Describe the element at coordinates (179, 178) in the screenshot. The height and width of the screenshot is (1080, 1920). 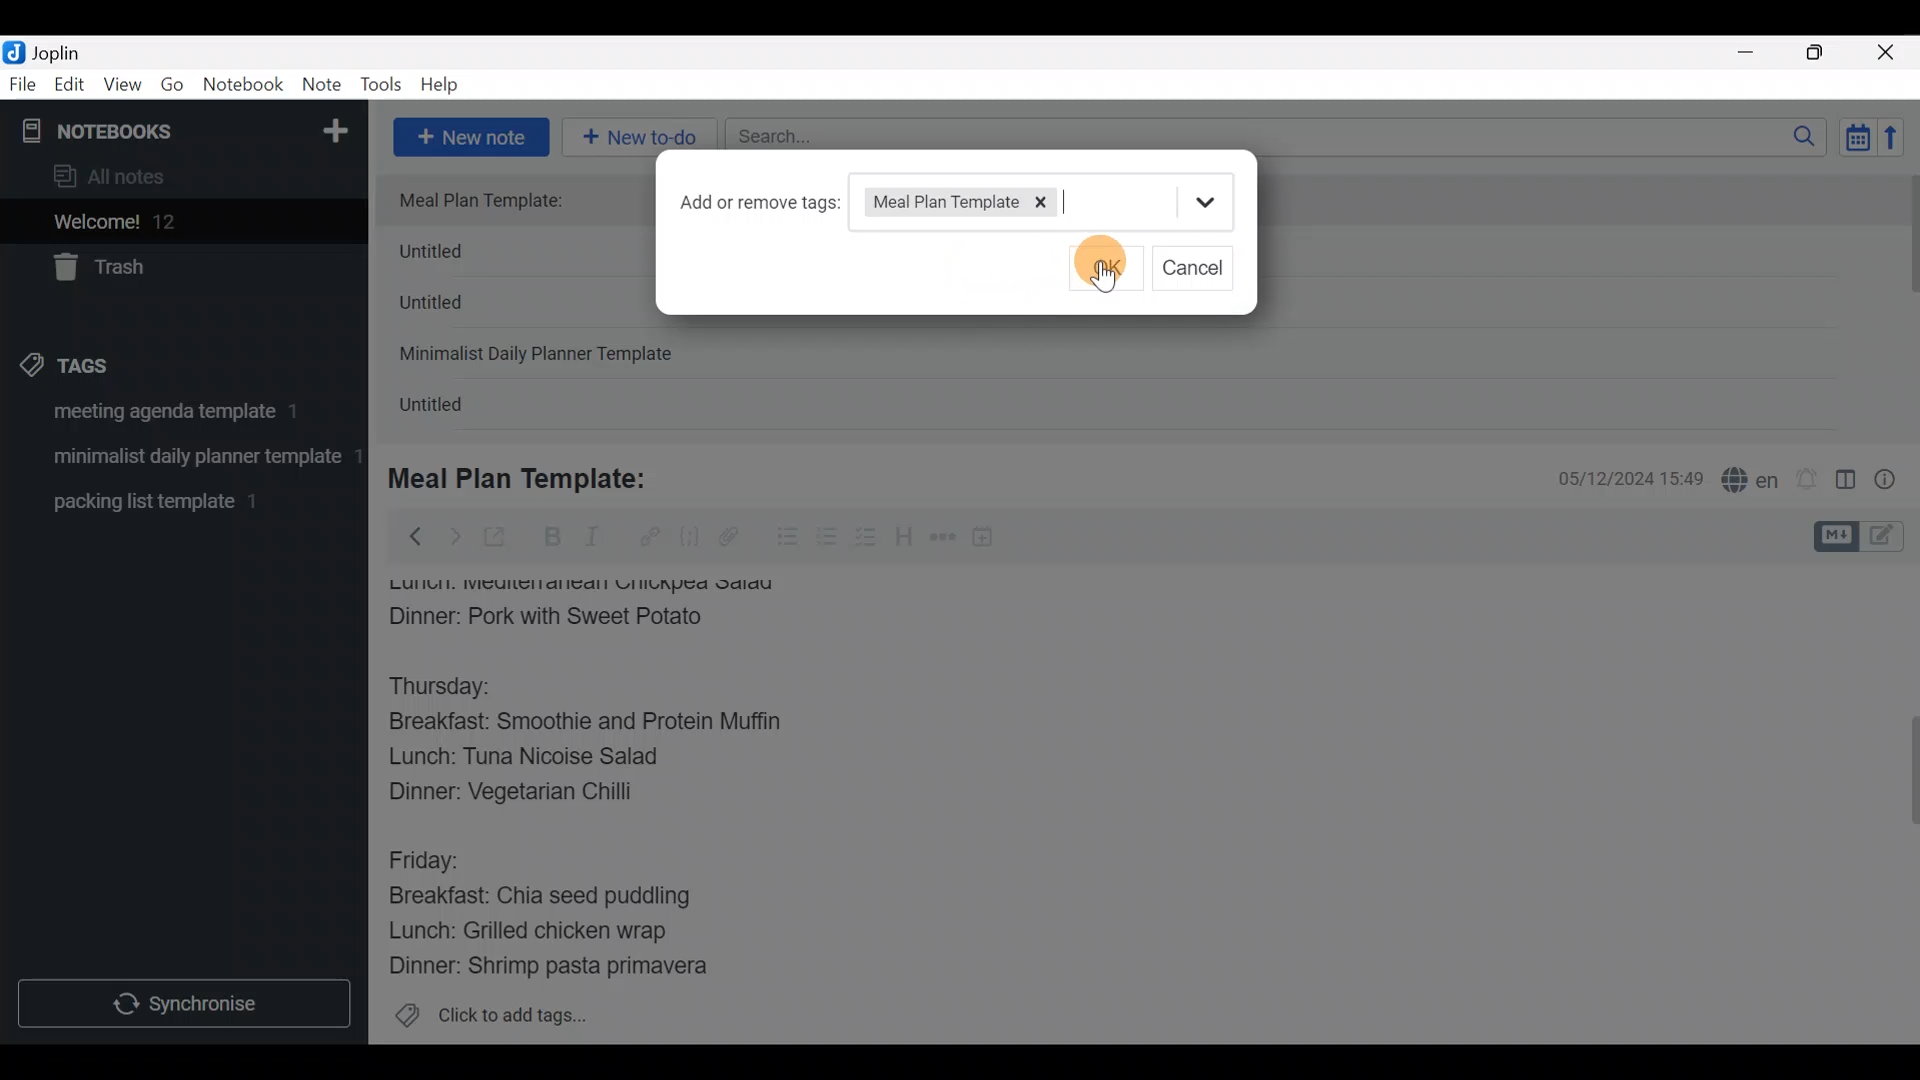
I see `All notes` at that location.